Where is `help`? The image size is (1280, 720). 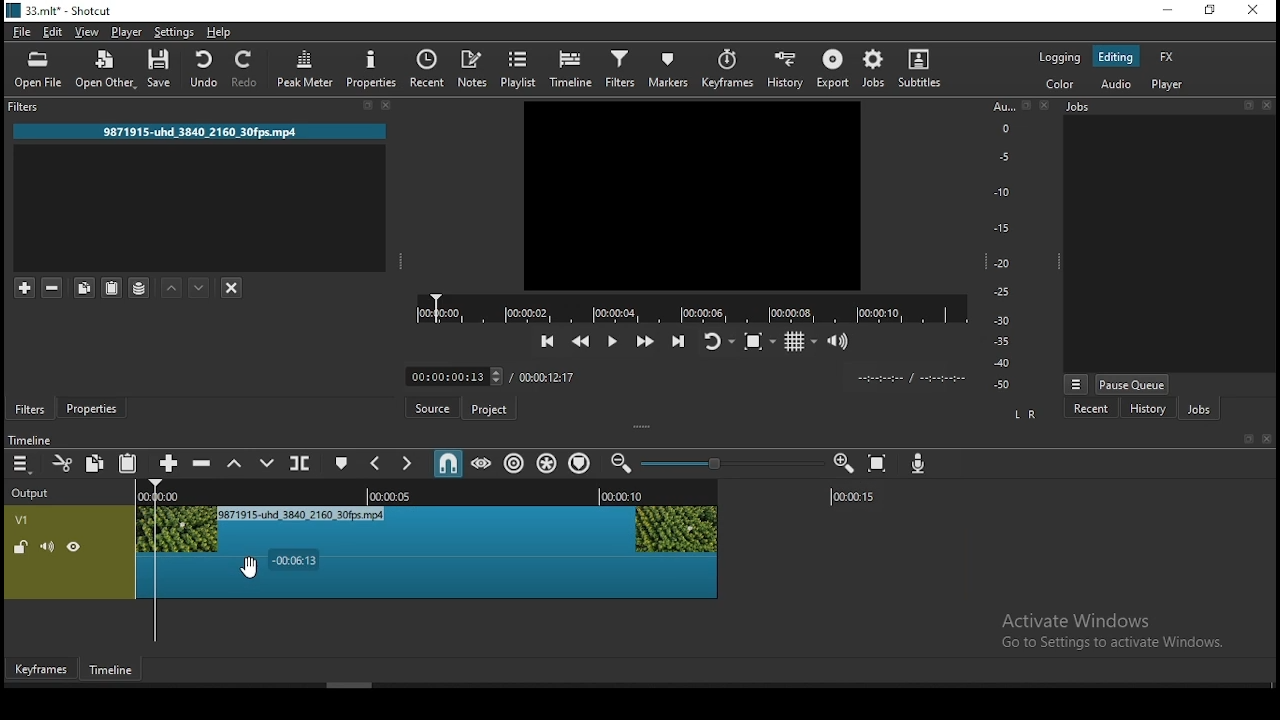 help is located at coordinates (221, 32).